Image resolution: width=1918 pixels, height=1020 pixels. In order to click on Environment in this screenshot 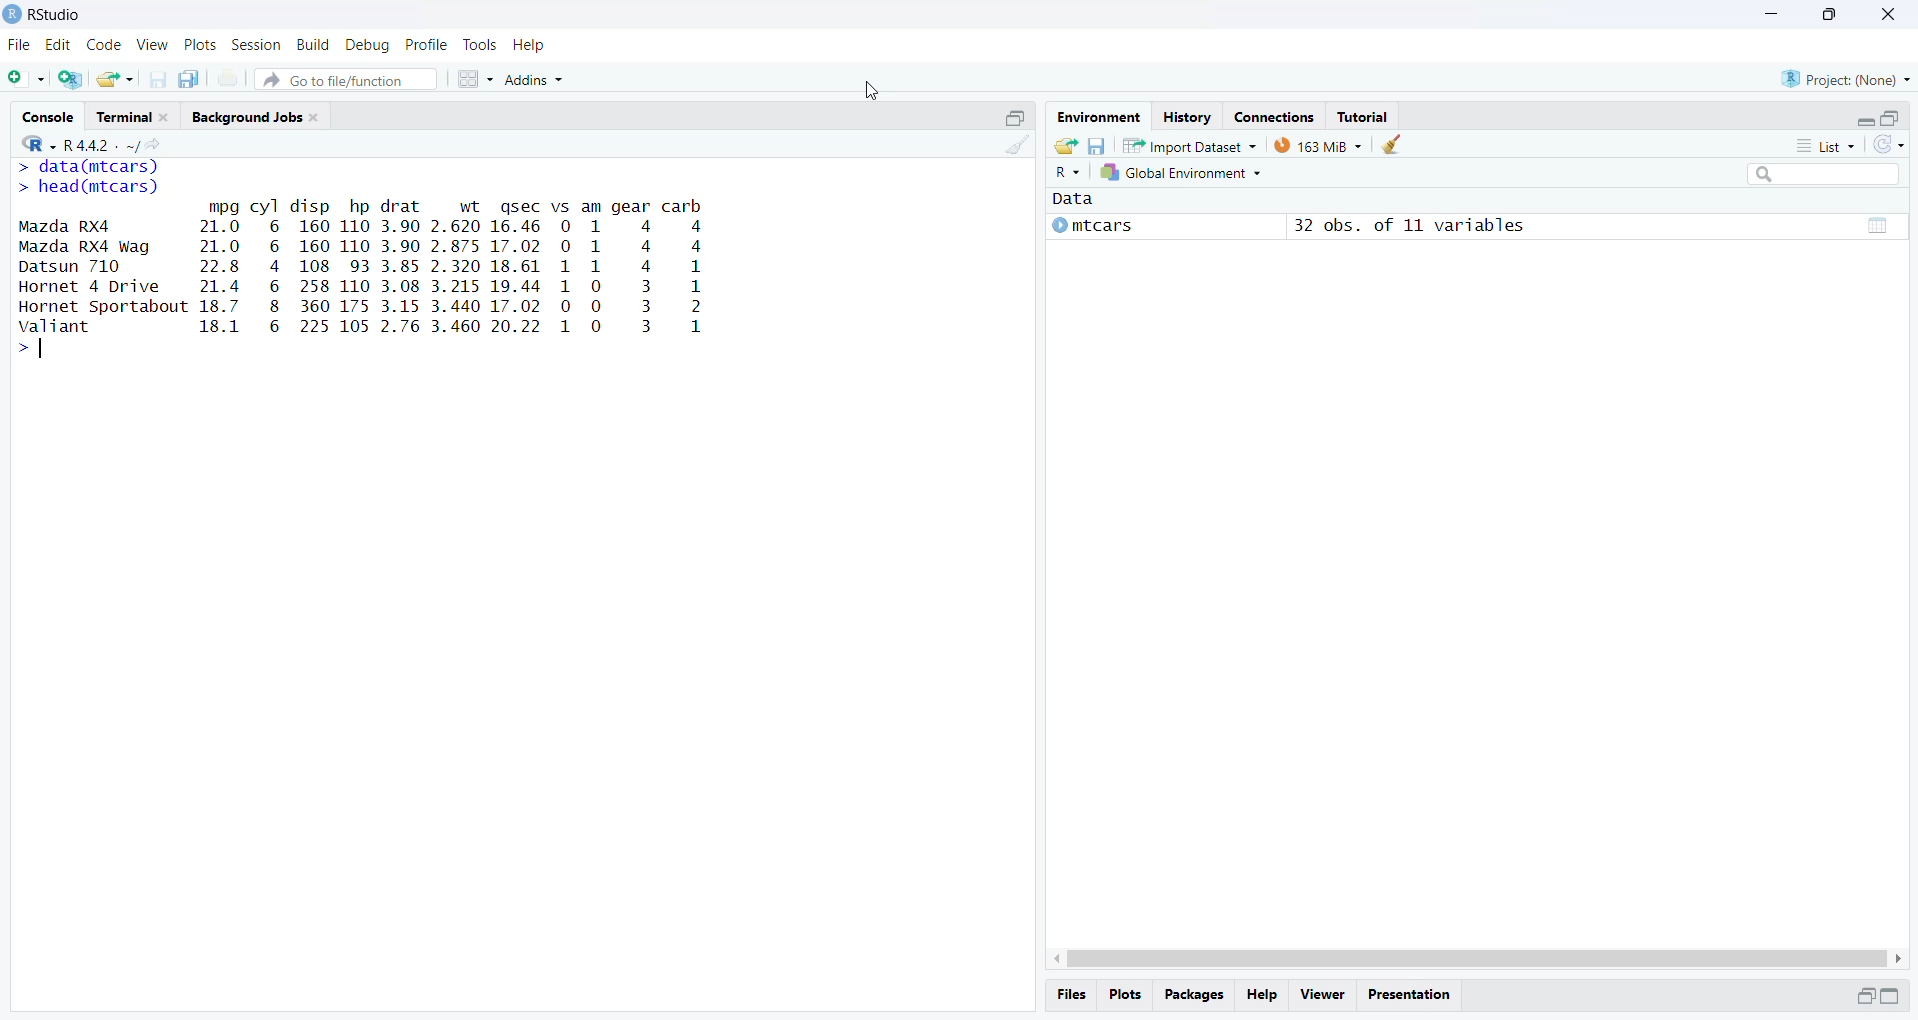, I will do `click(1100, 118)`.